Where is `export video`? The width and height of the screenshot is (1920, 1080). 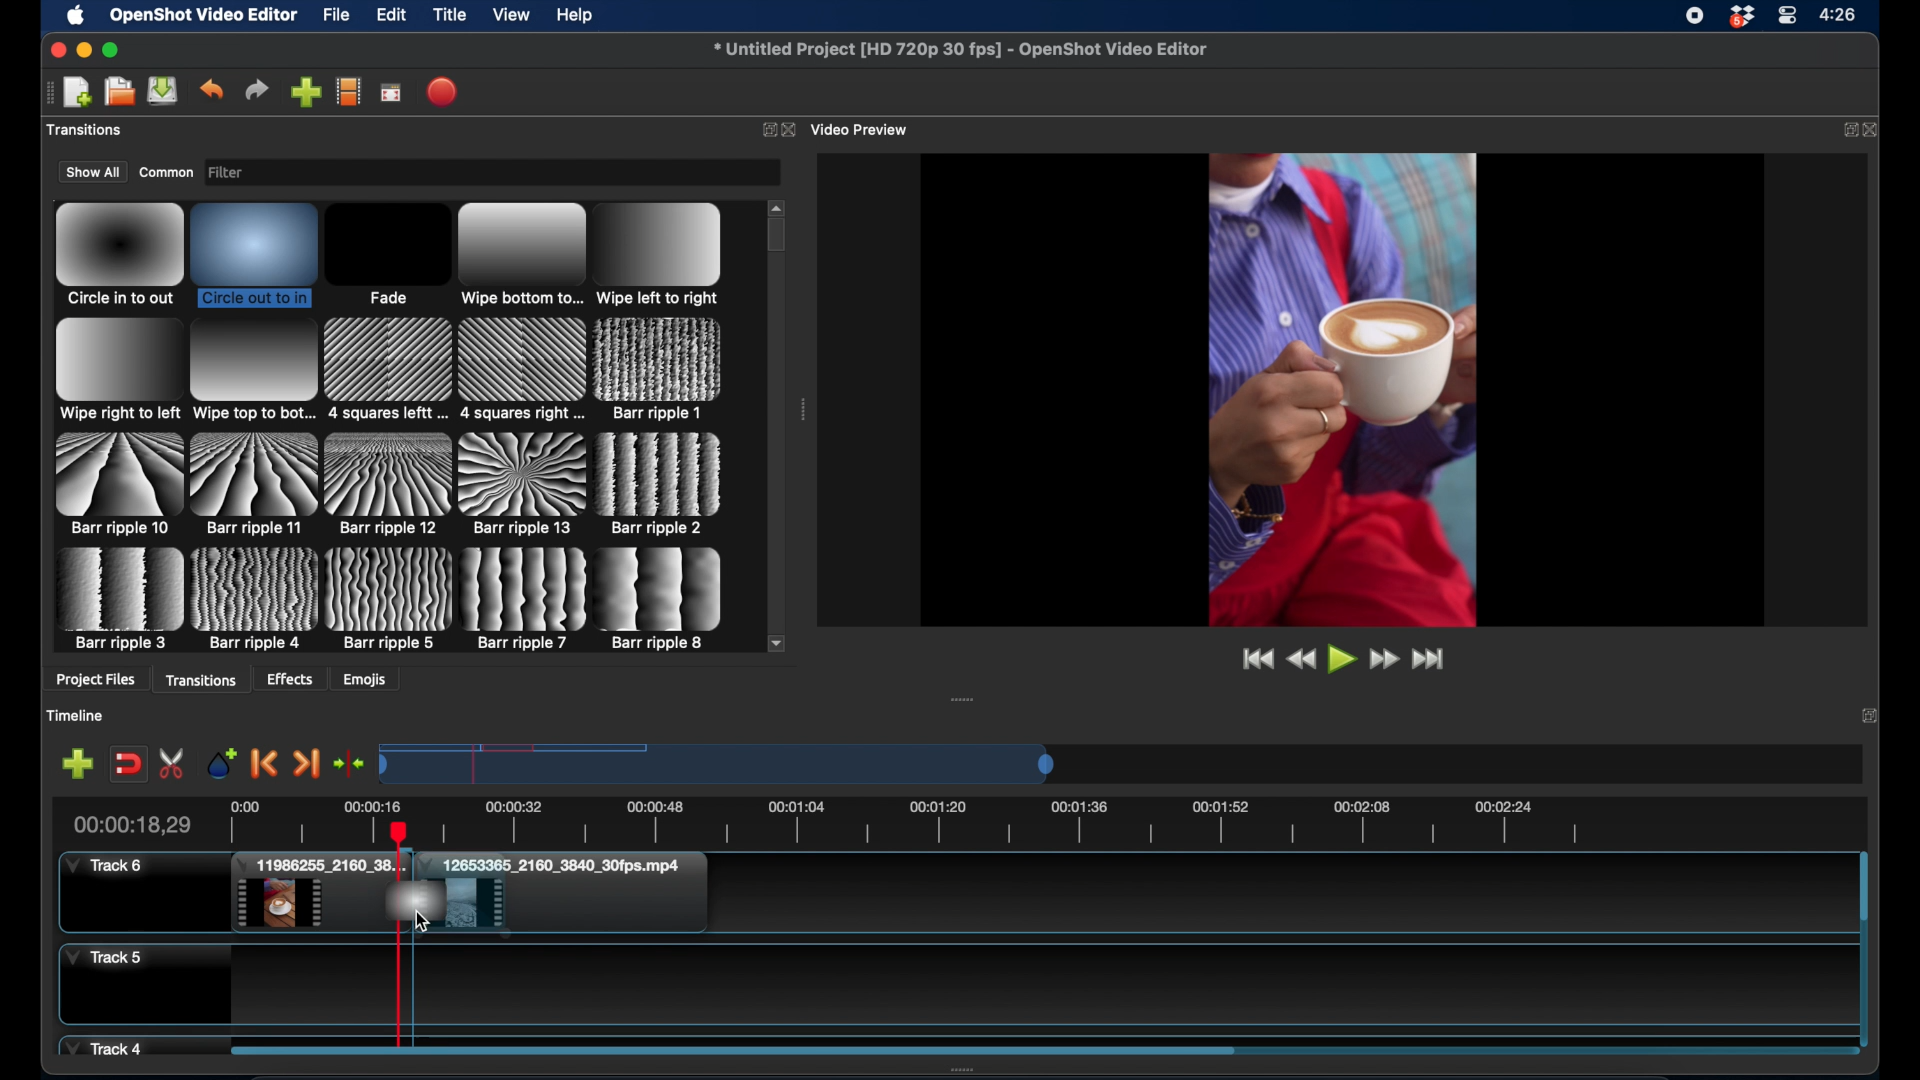 export video is located at coordinates (443, 91).